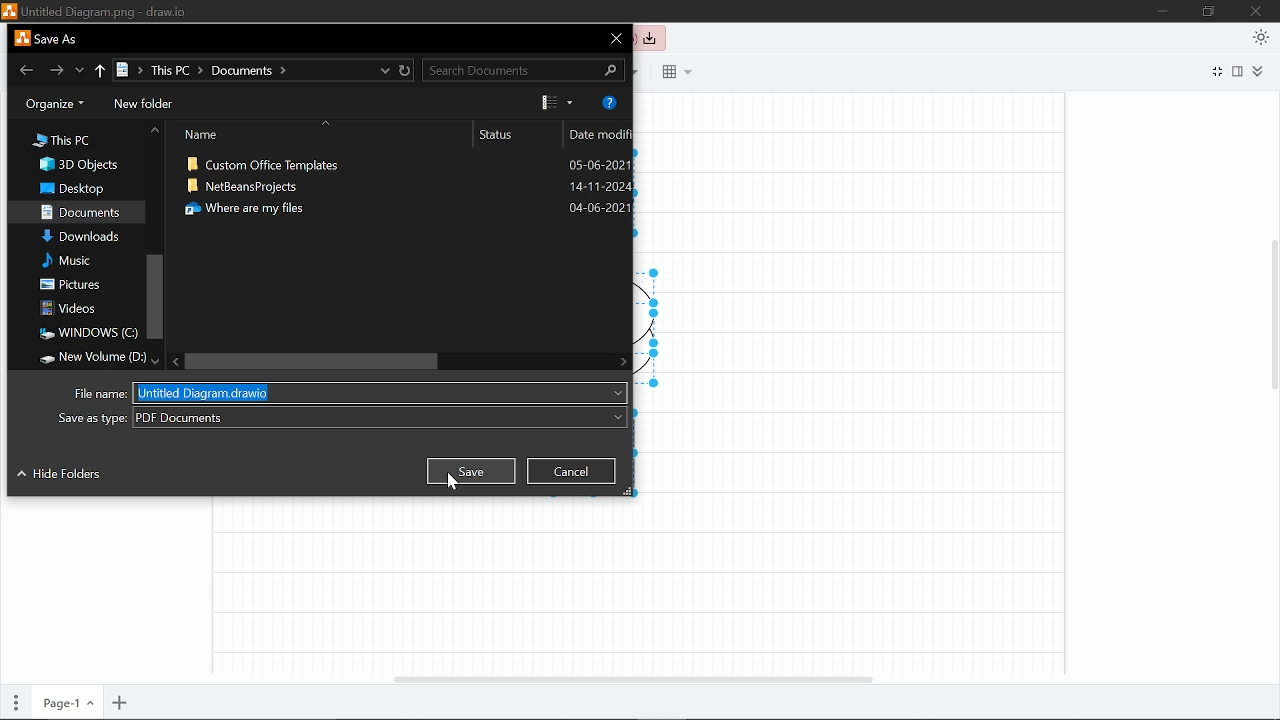  What do you see at coordinates (27, 70) in the screenshot?
I see `Back` at bounding box center [27, 70].